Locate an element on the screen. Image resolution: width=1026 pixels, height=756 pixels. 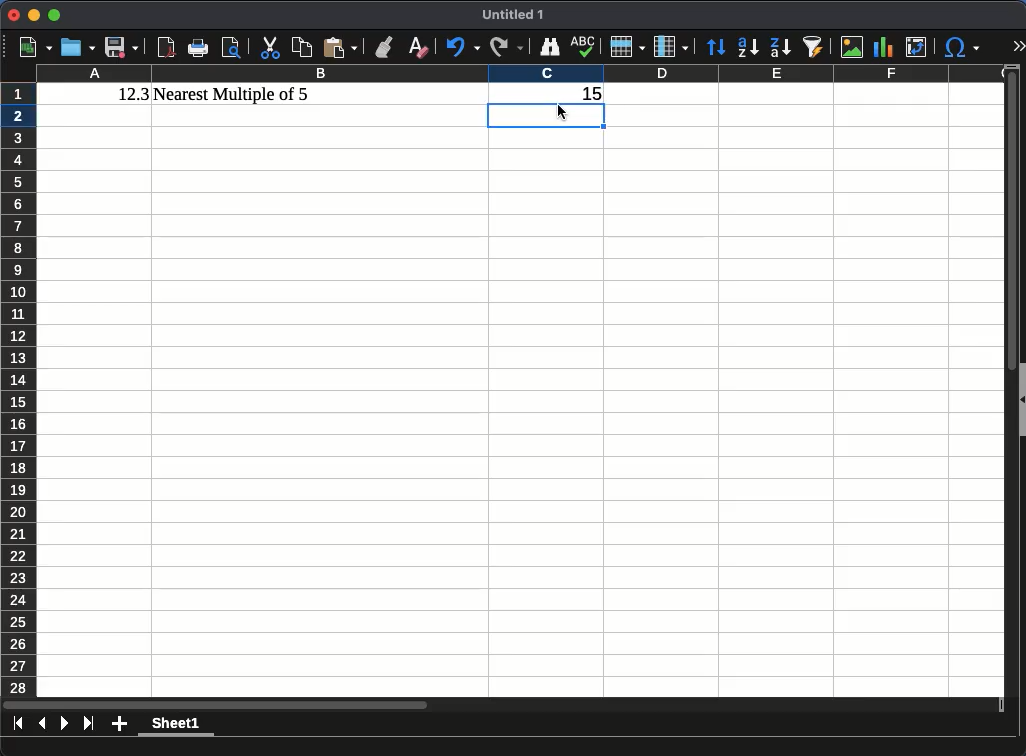
15 is located at coordinates (587, 94).